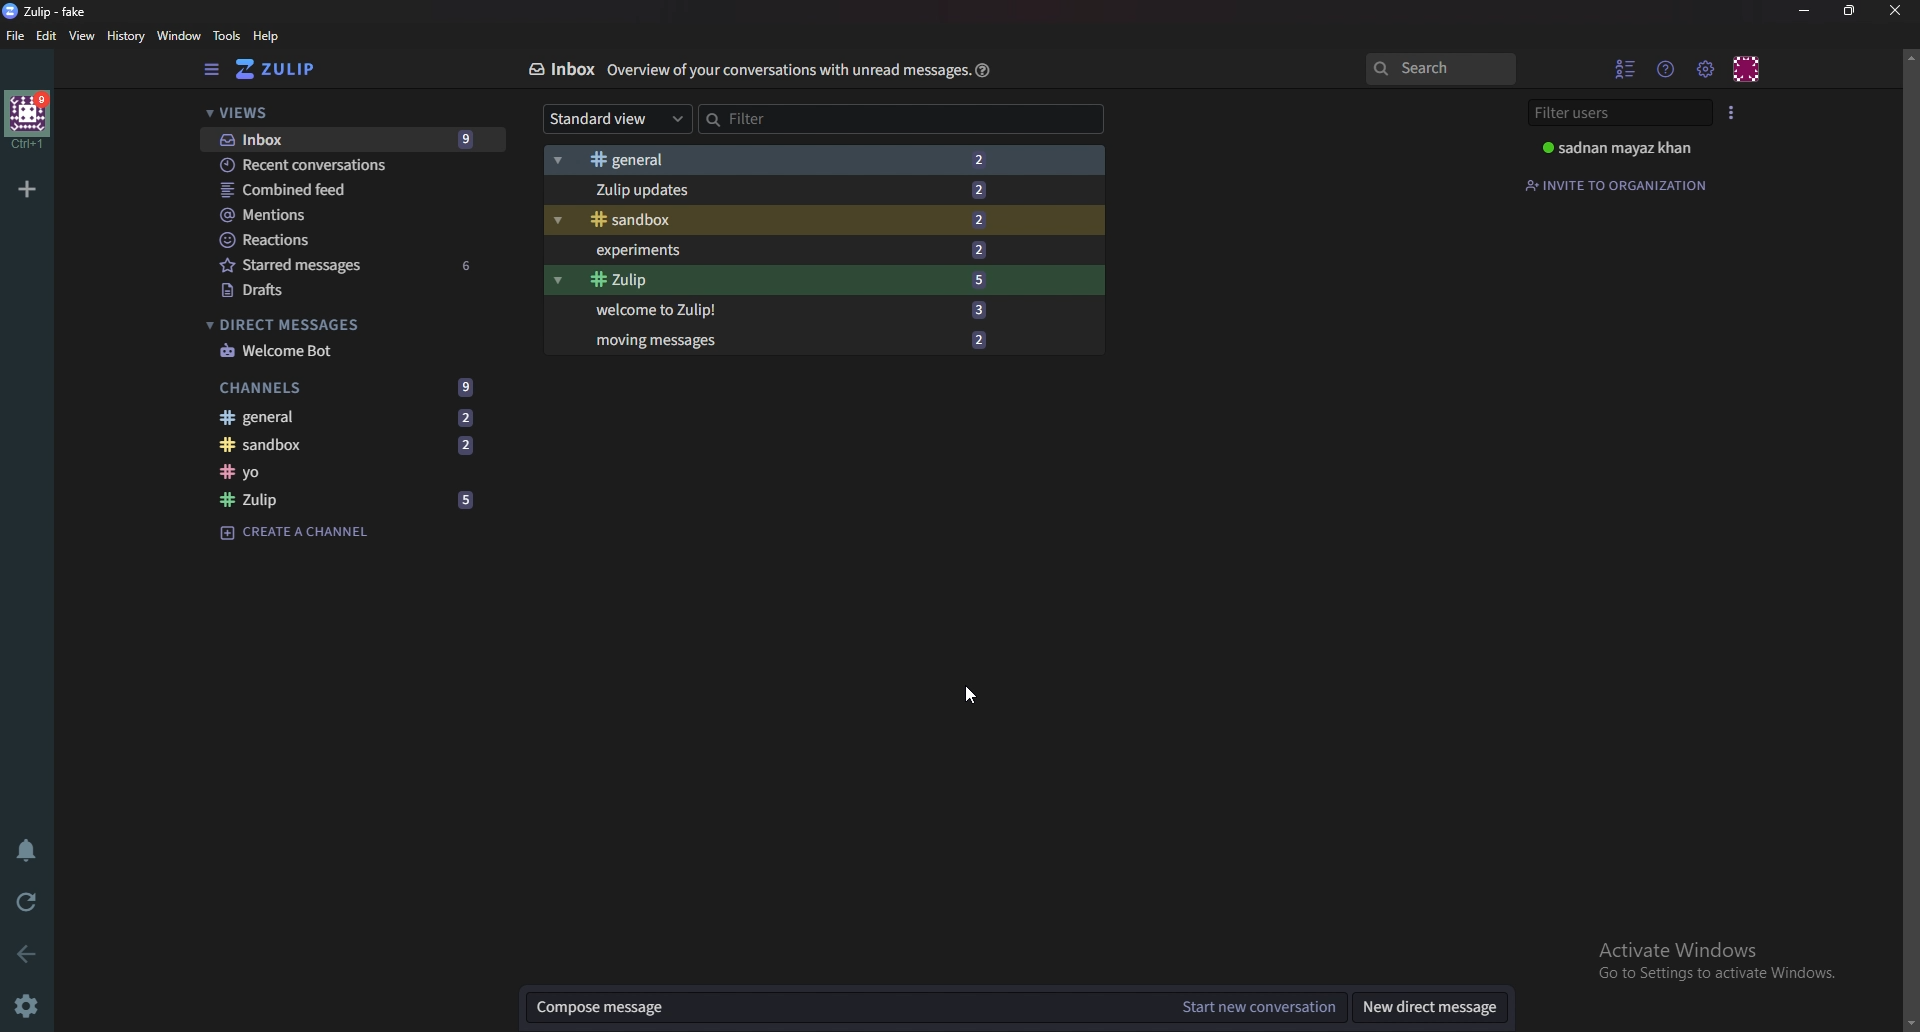  Describe the element at coordinates (974, 694) in the screenshot. I see `cursor` at that location.